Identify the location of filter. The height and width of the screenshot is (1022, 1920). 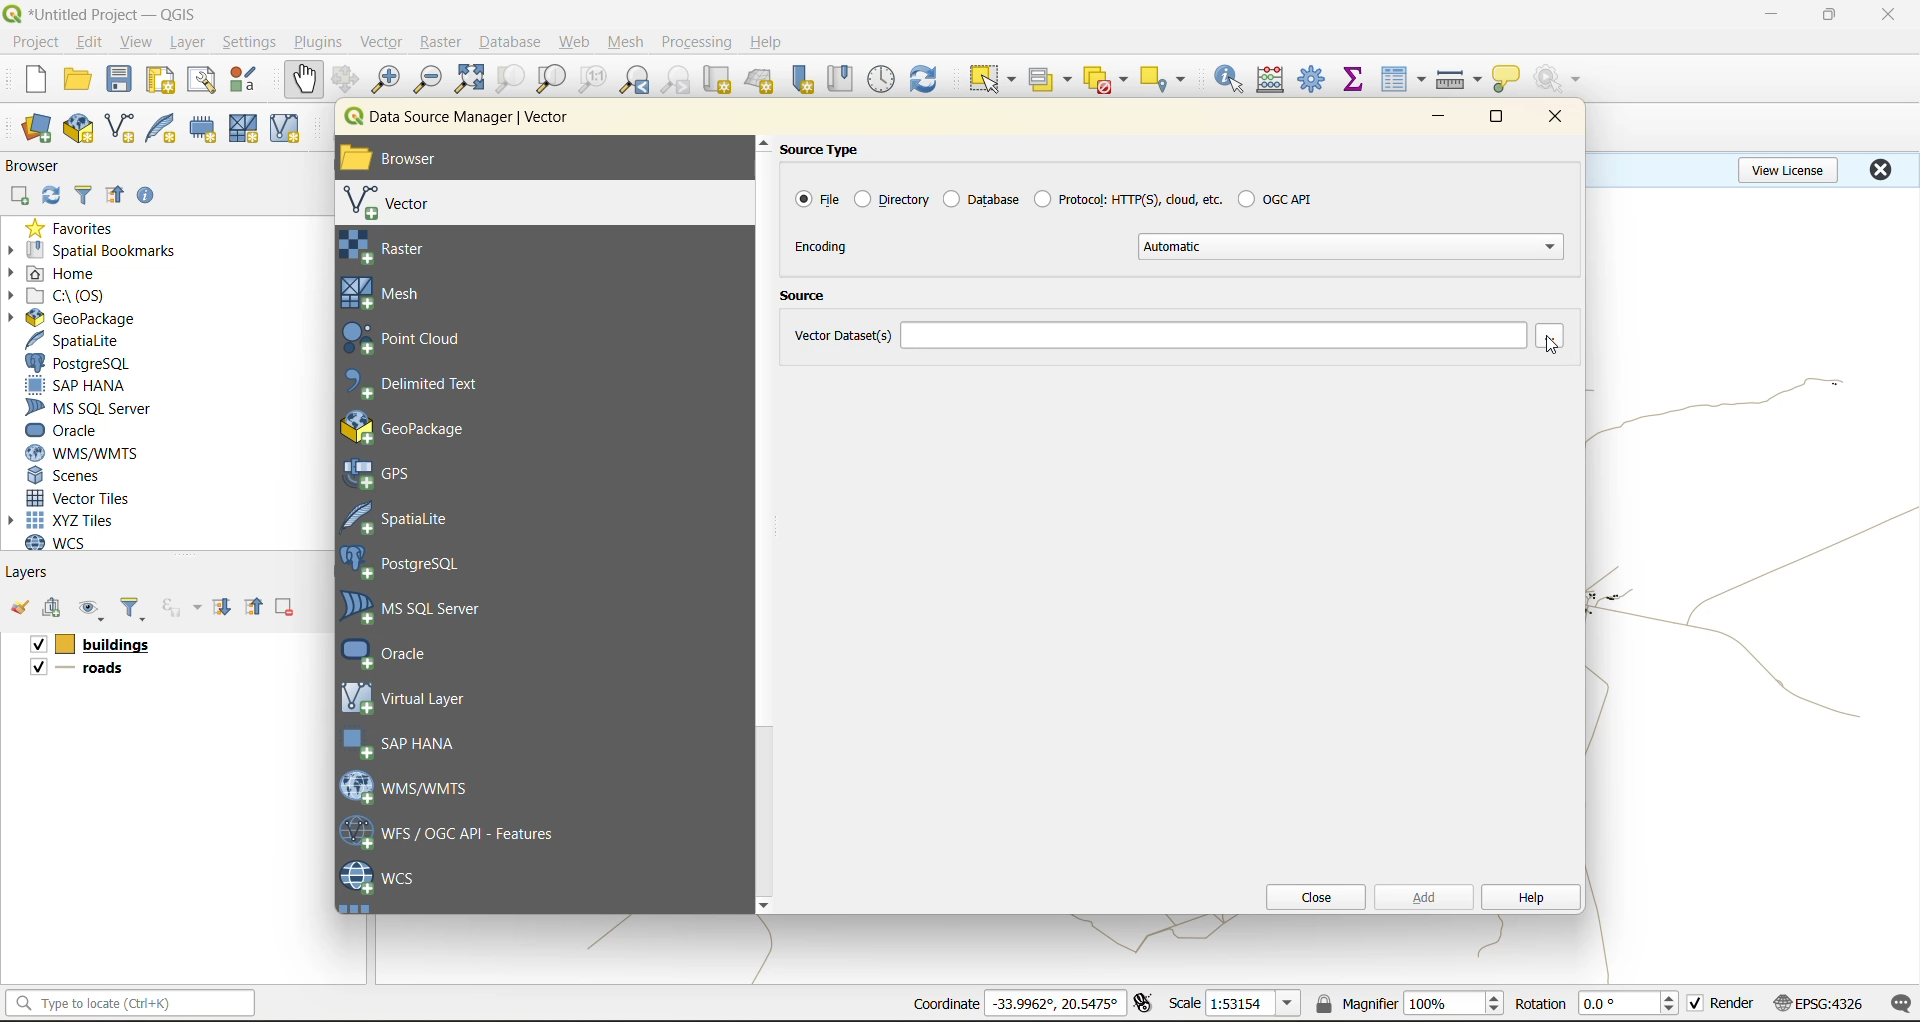
(87, 193).